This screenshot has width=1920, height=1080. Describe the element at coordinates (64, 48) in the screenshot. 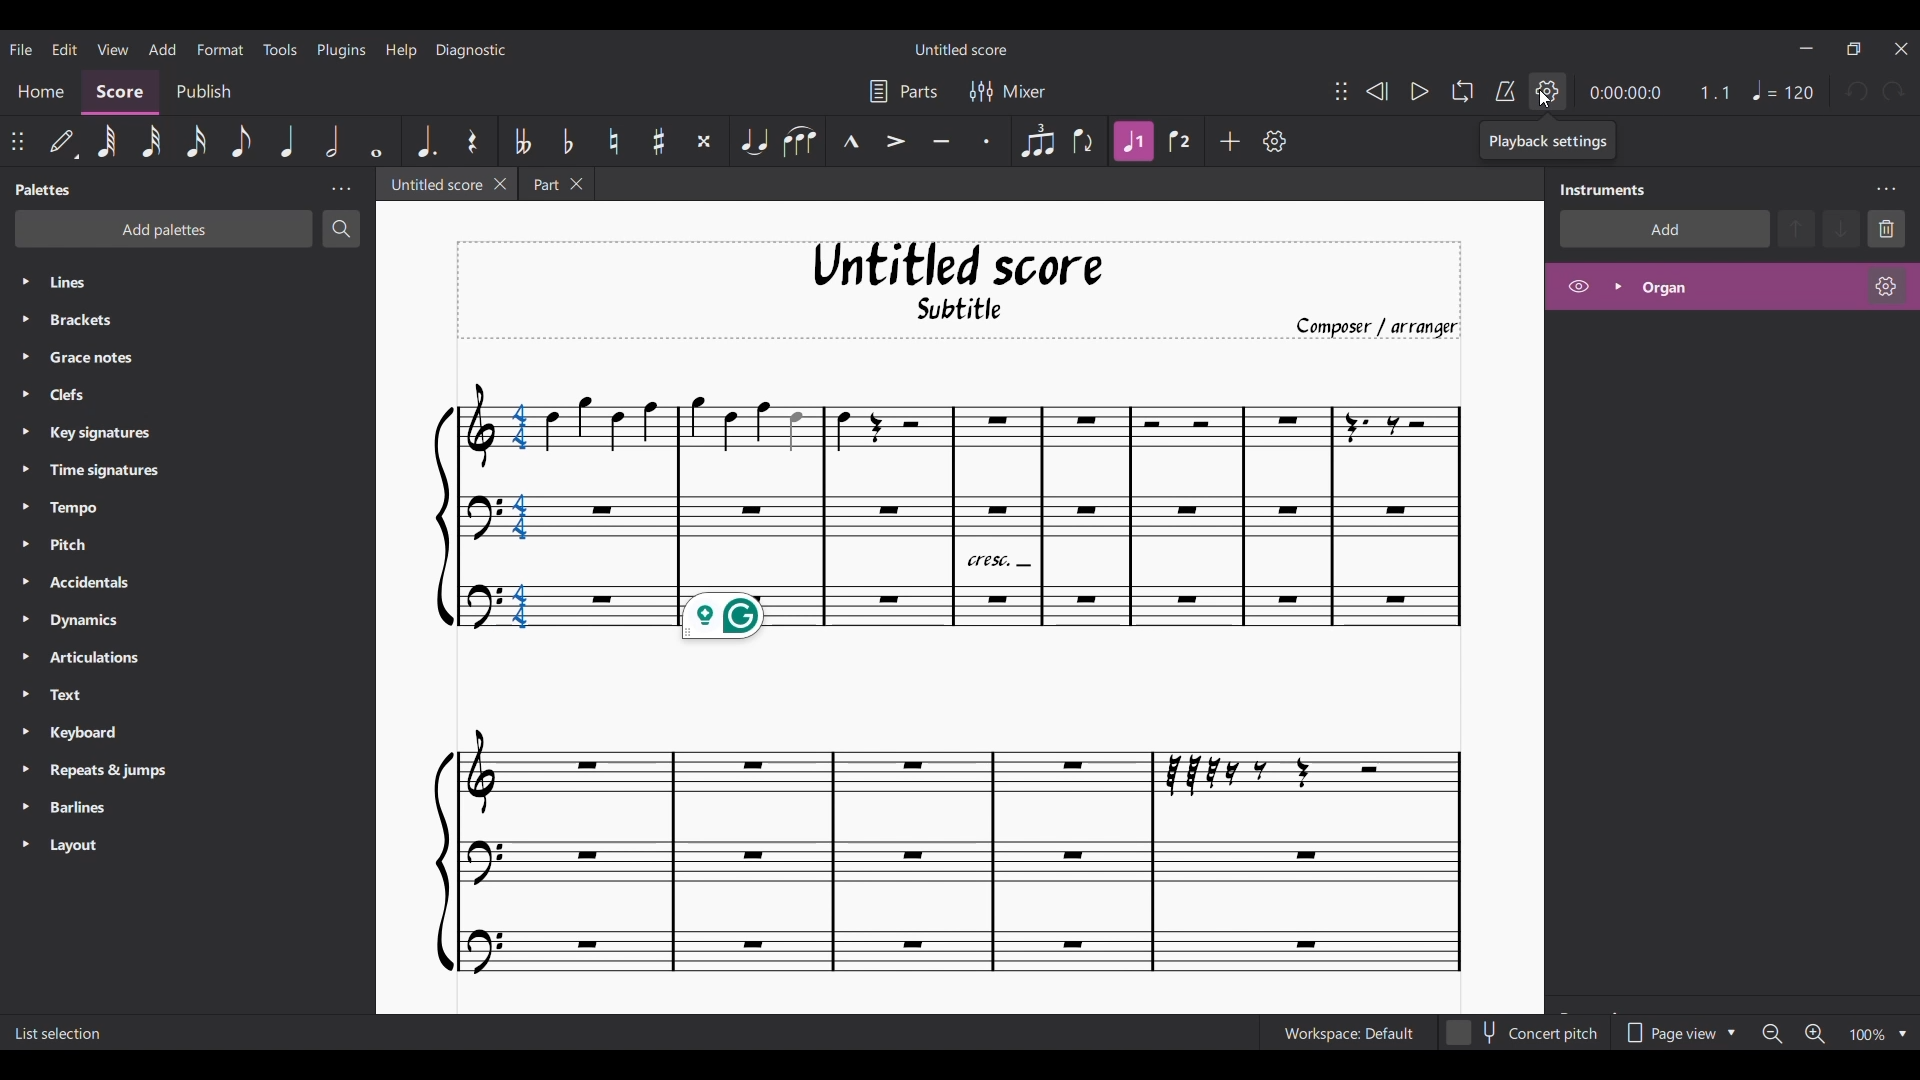

I see `Edit menu` at that location.